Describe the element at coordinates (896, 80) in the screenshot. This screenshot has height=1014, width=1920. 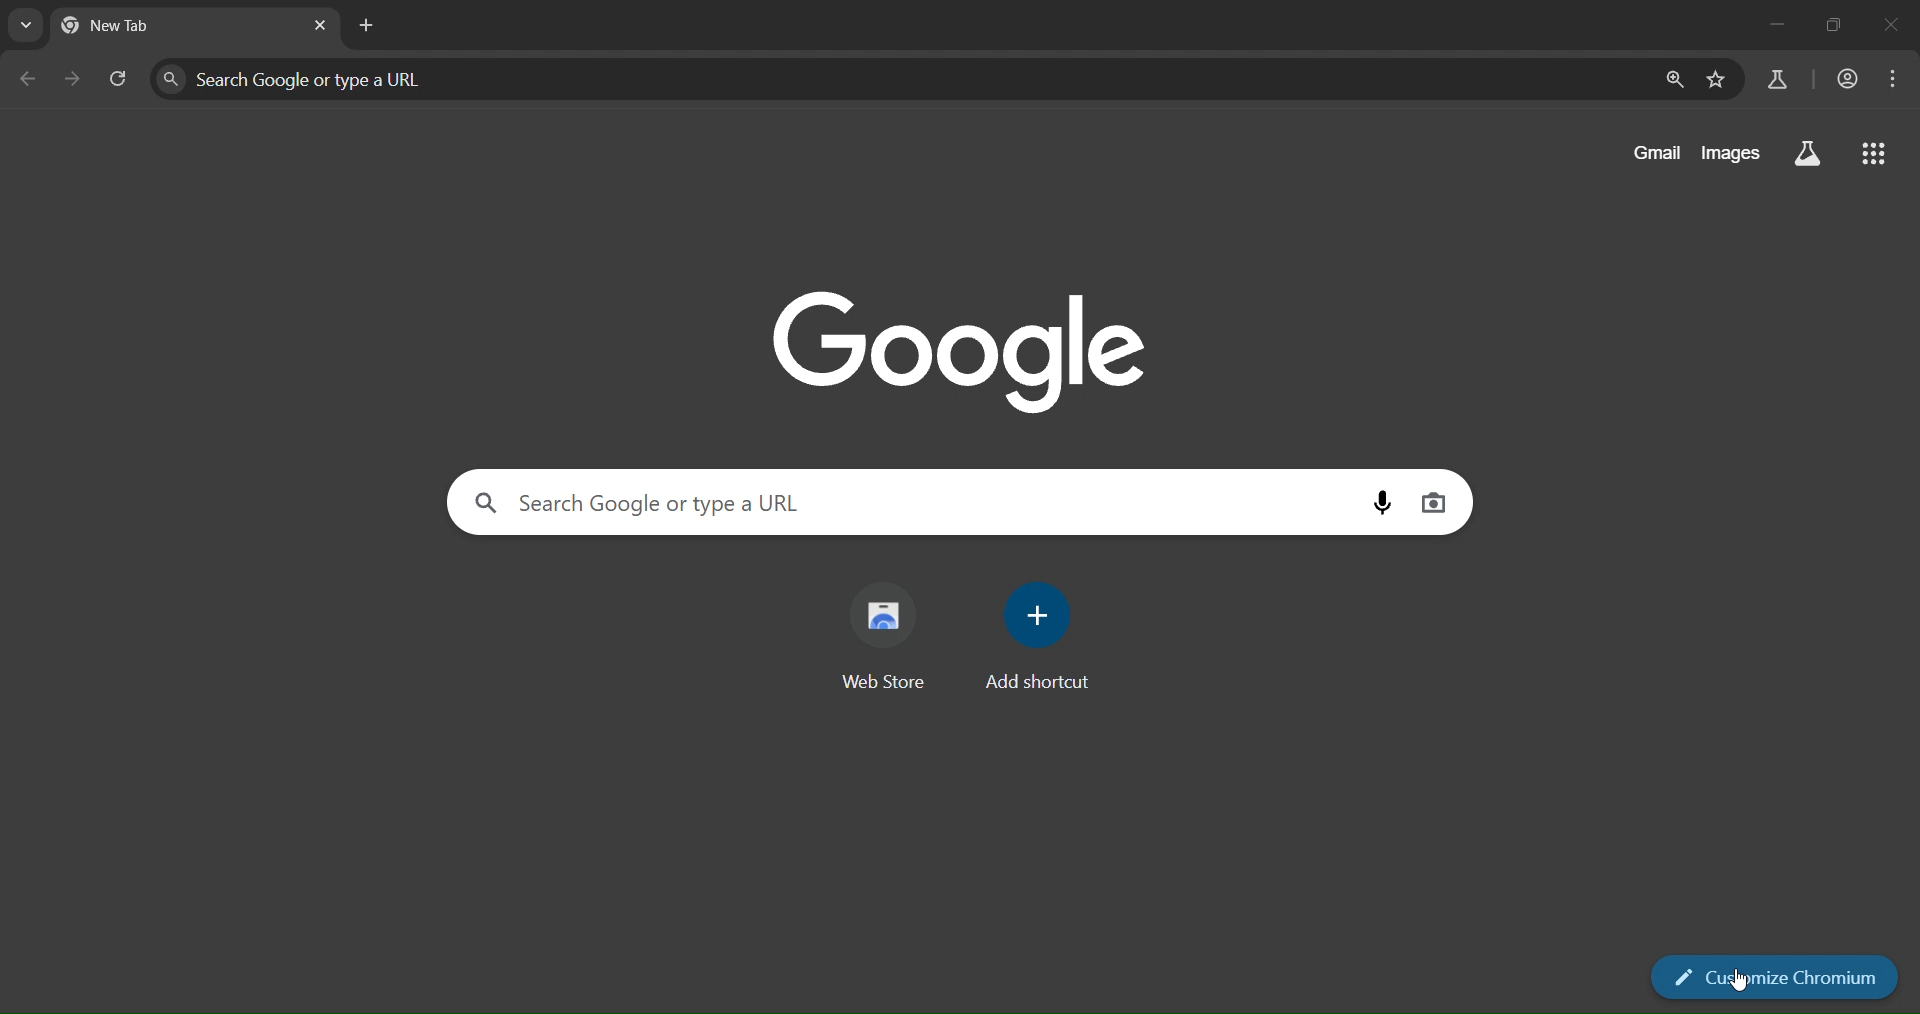
I see `search panel` at that location.